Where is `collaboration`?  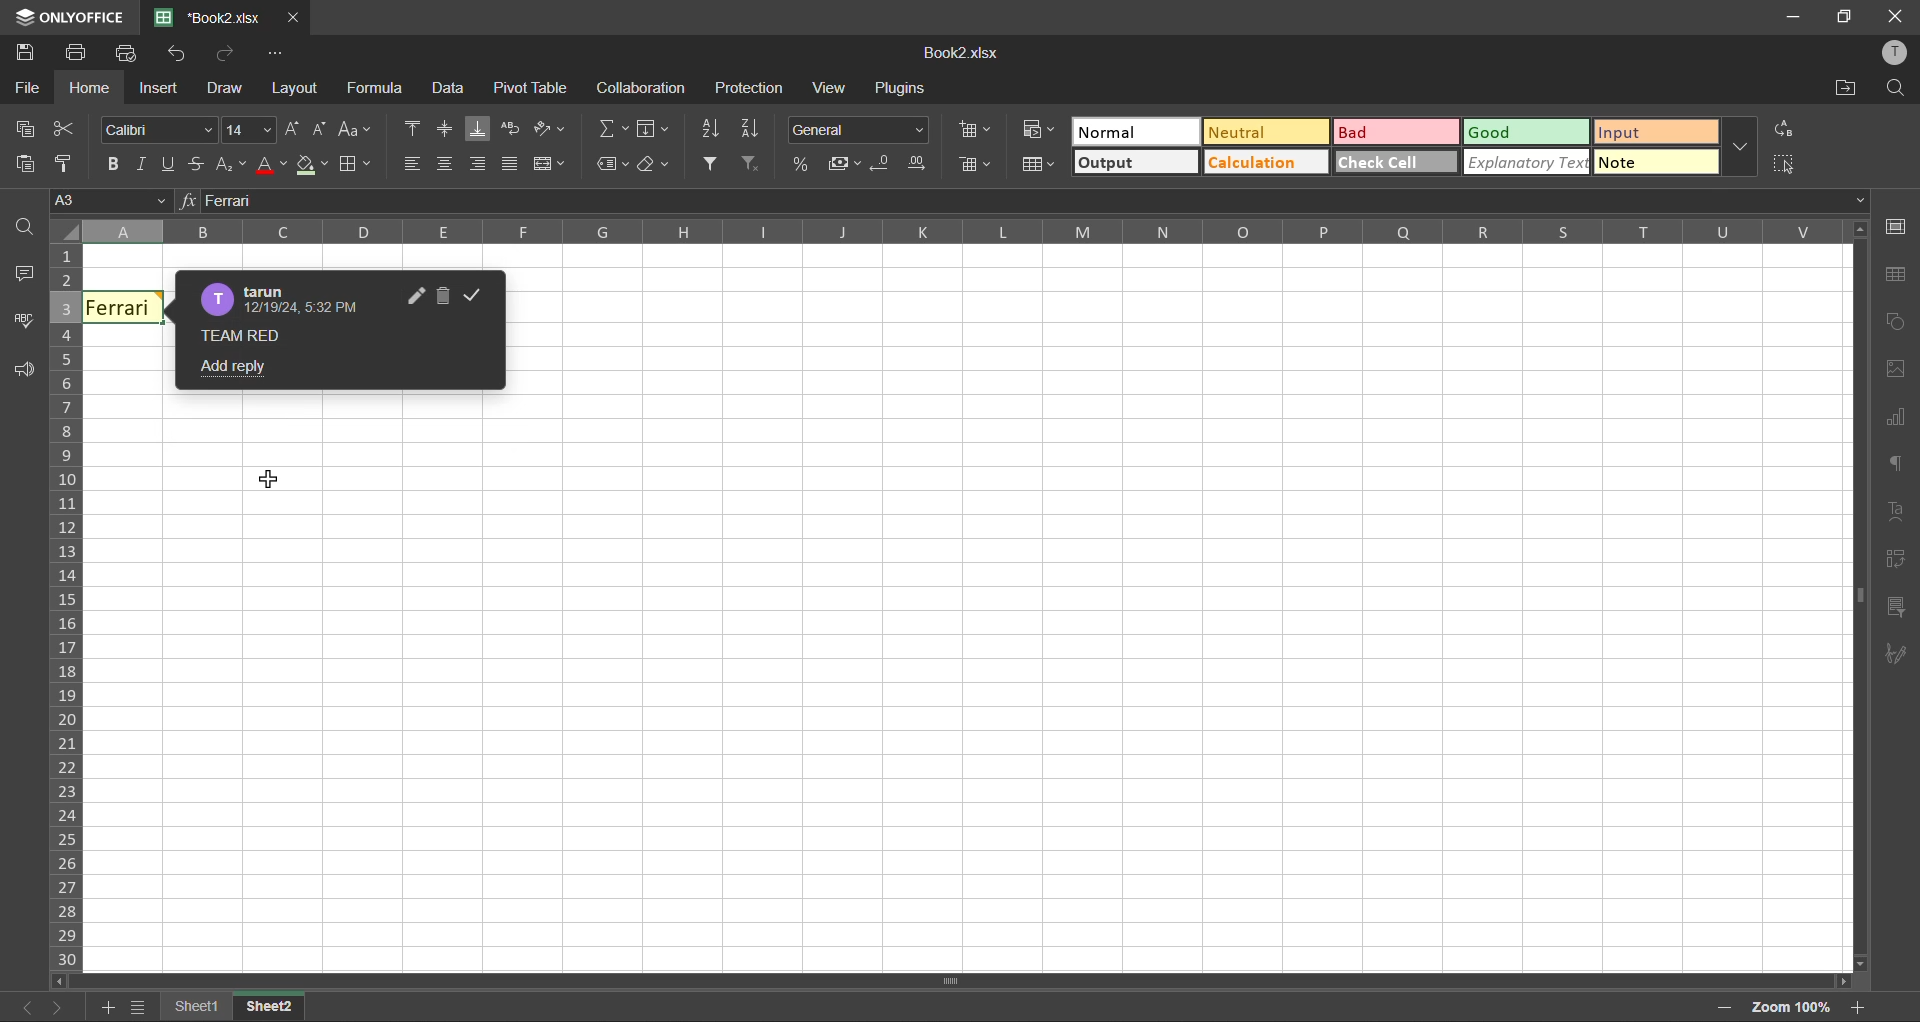 collaboration is located at coordinates (640, 88).